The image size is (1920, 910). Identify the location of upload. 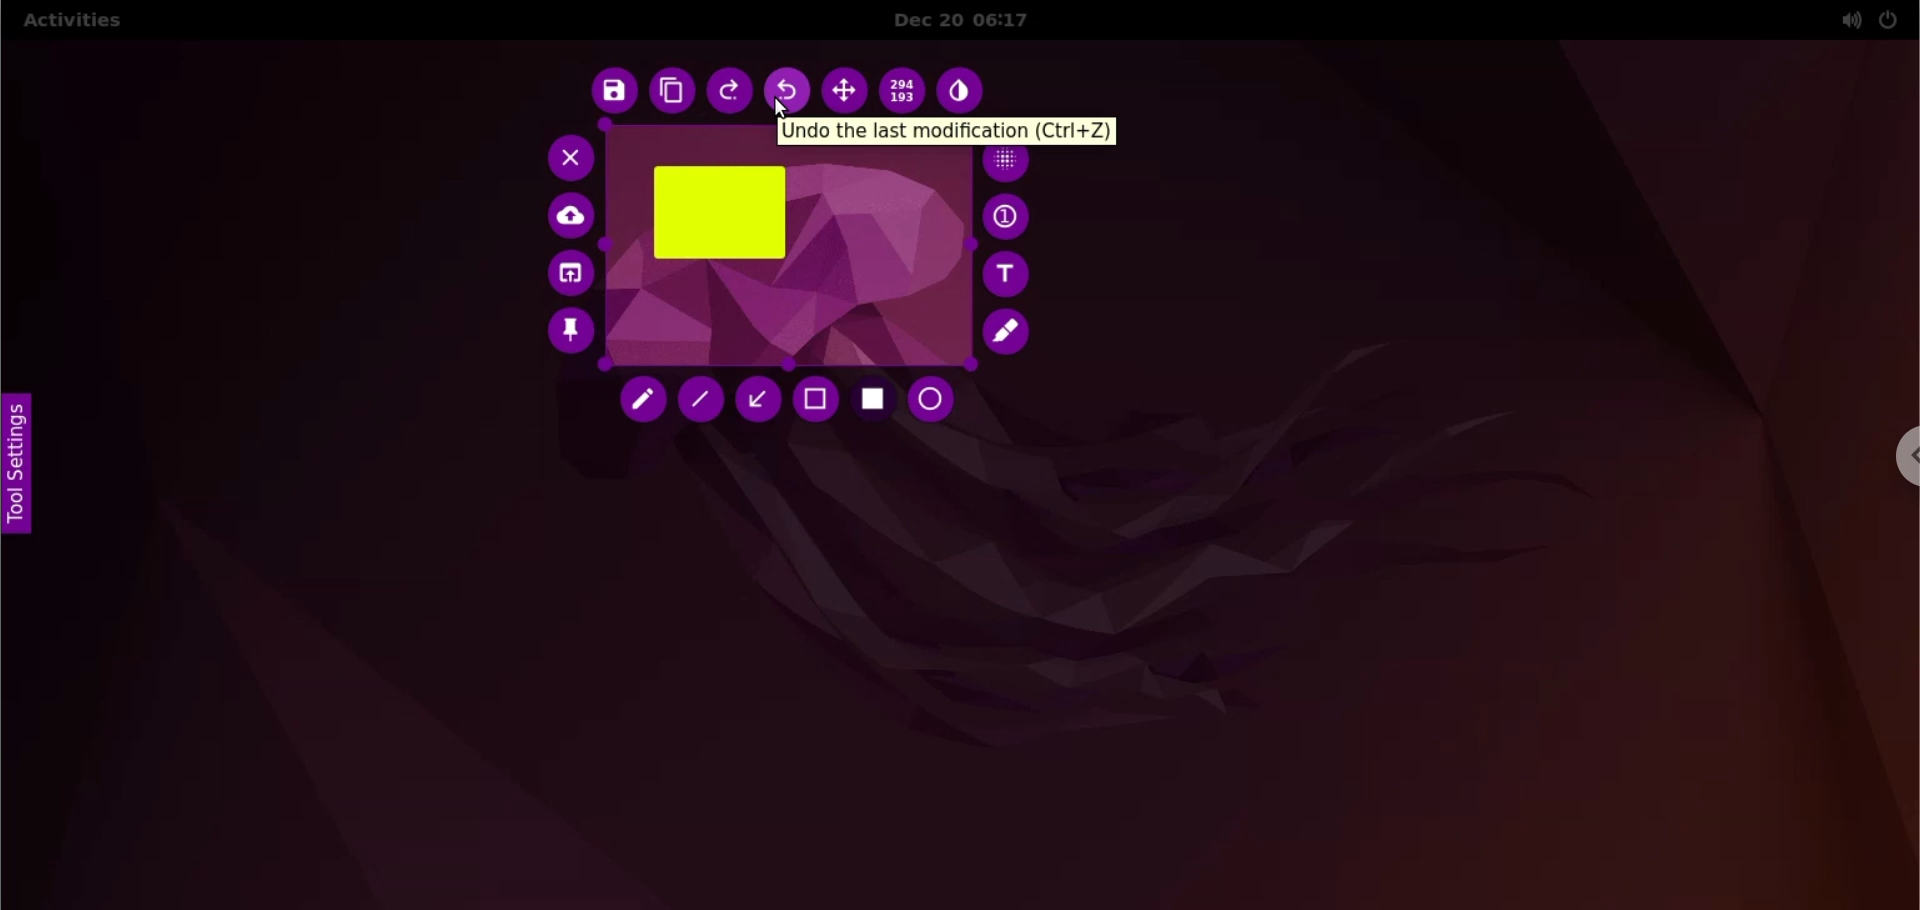
(573, 217).